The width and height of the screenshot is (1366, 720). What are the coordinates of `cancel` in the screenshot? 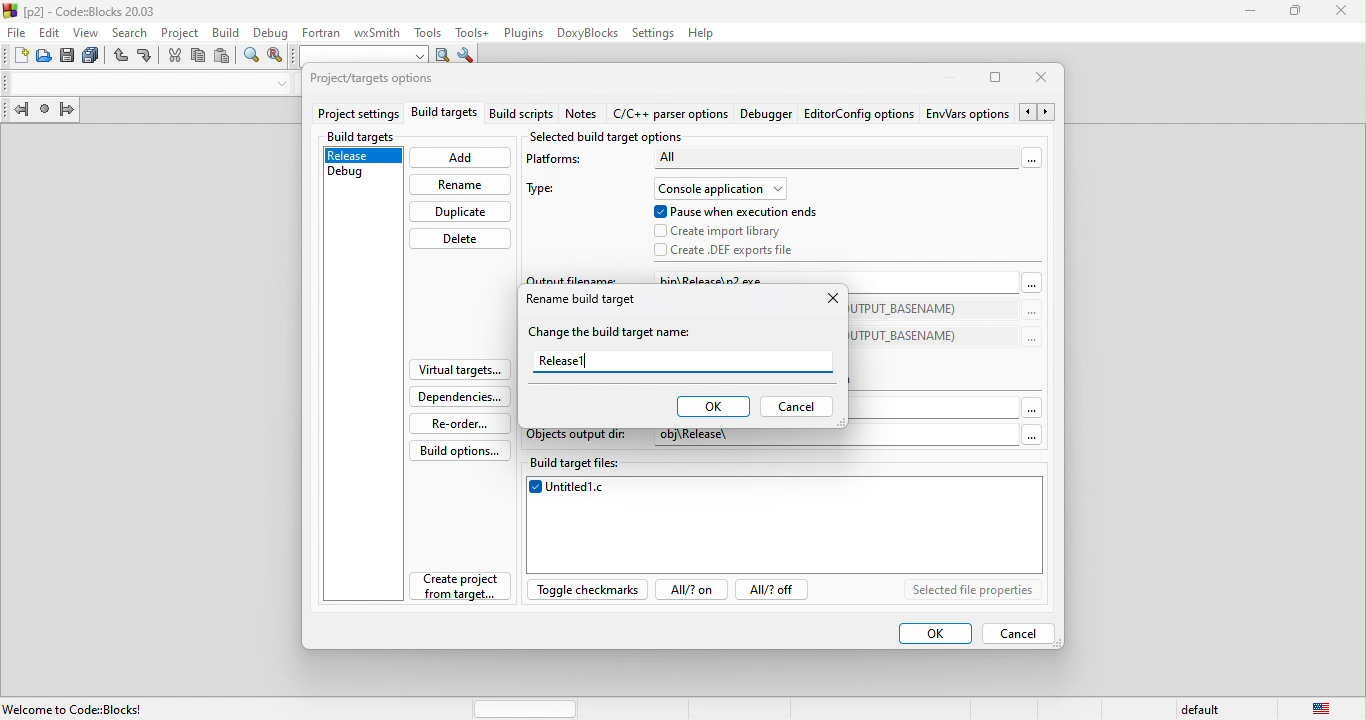 It's located at (1026, 632).